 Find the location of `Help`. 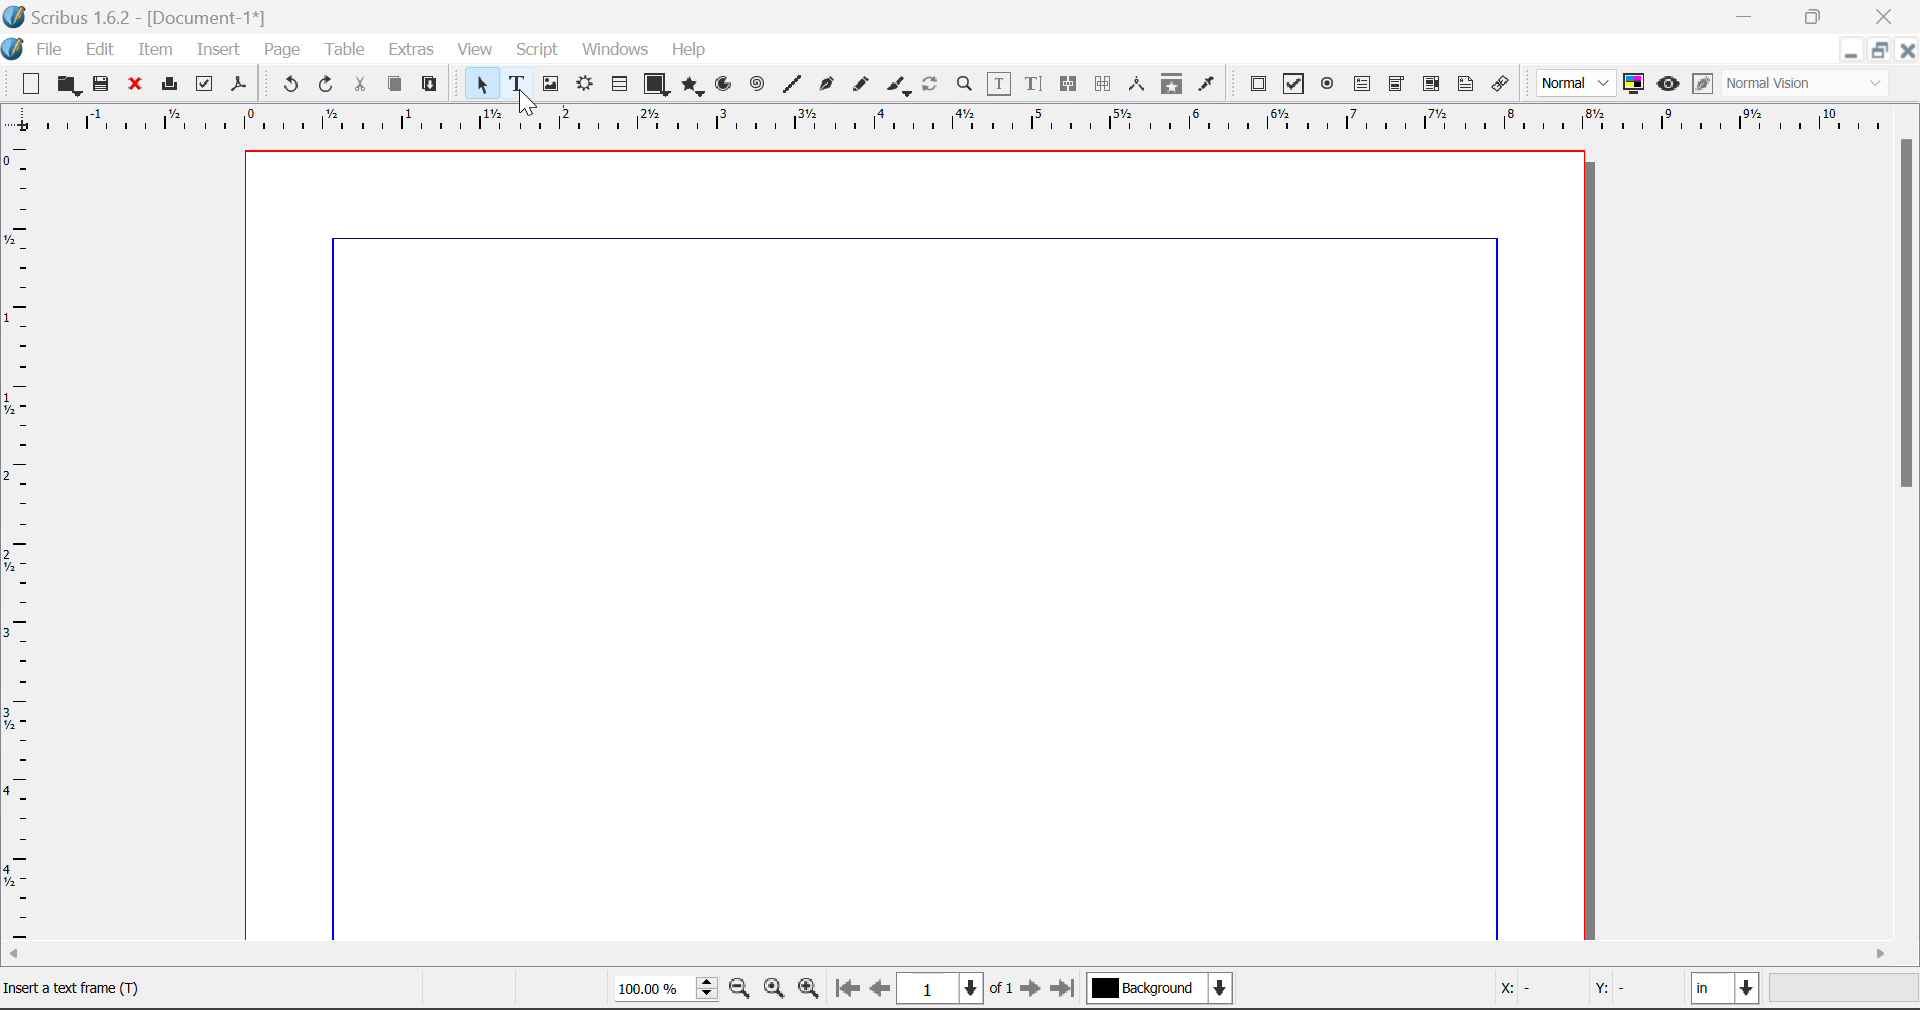

Help is located at coordinates (690, 50).